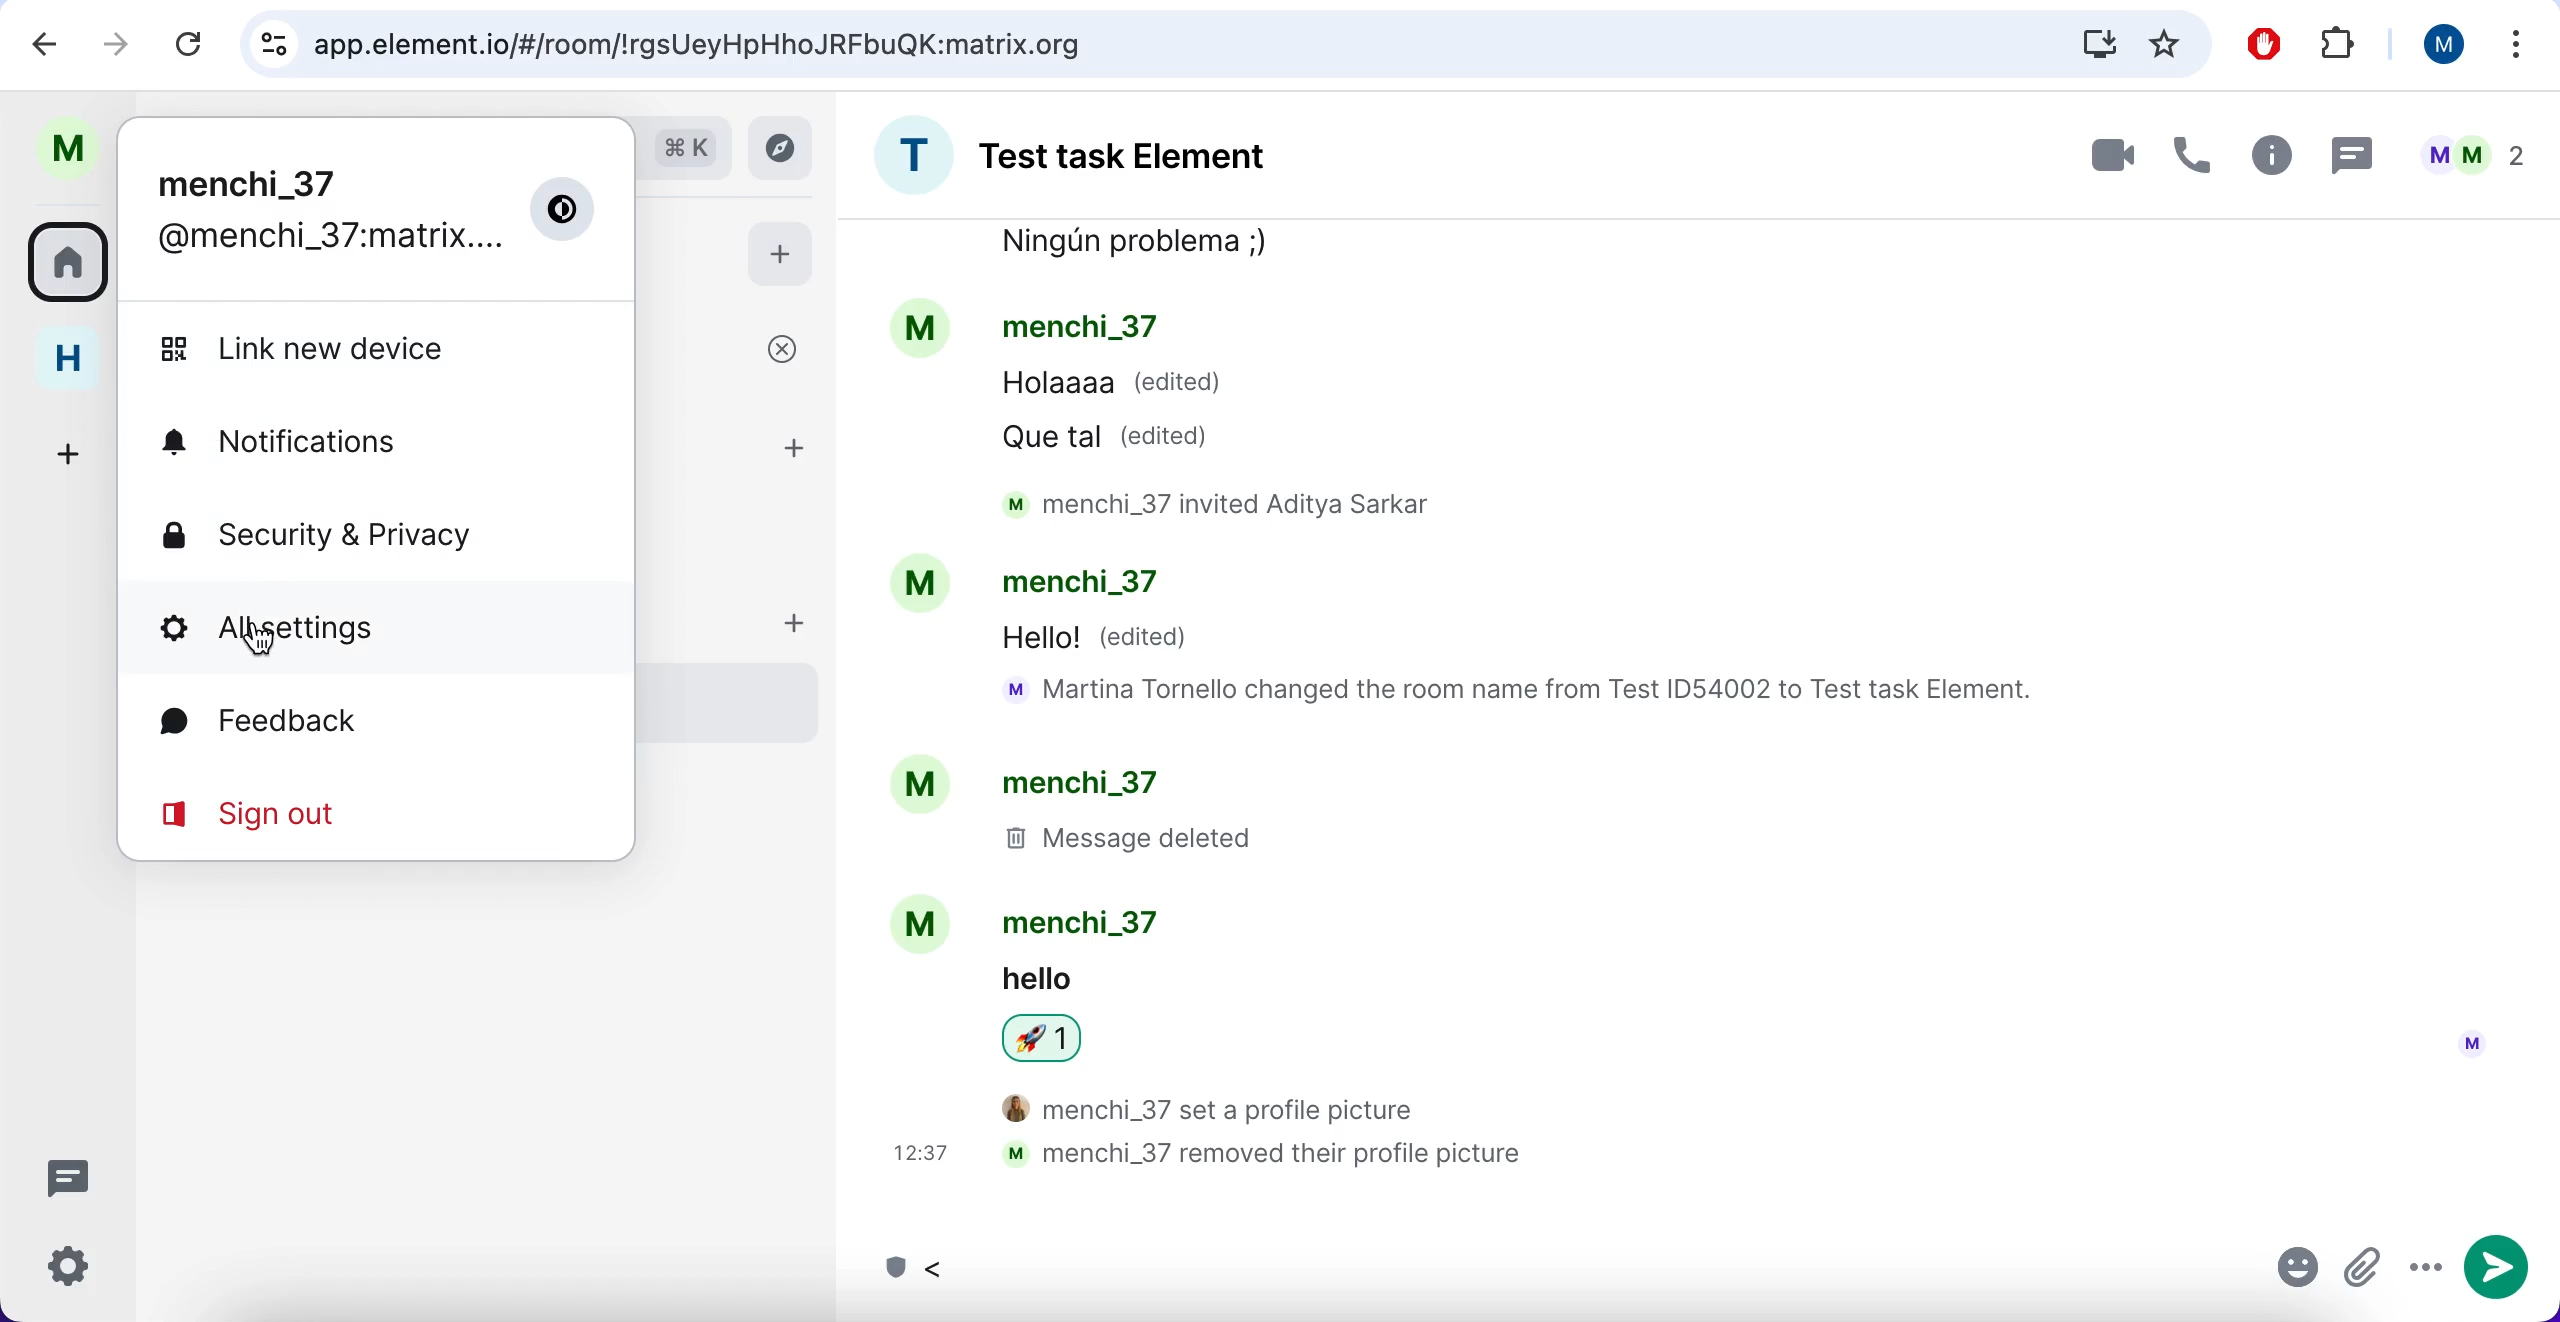 The height and width of the screenshot is (1322, 2560). I want to click on attachments, so click(2365, 1269).